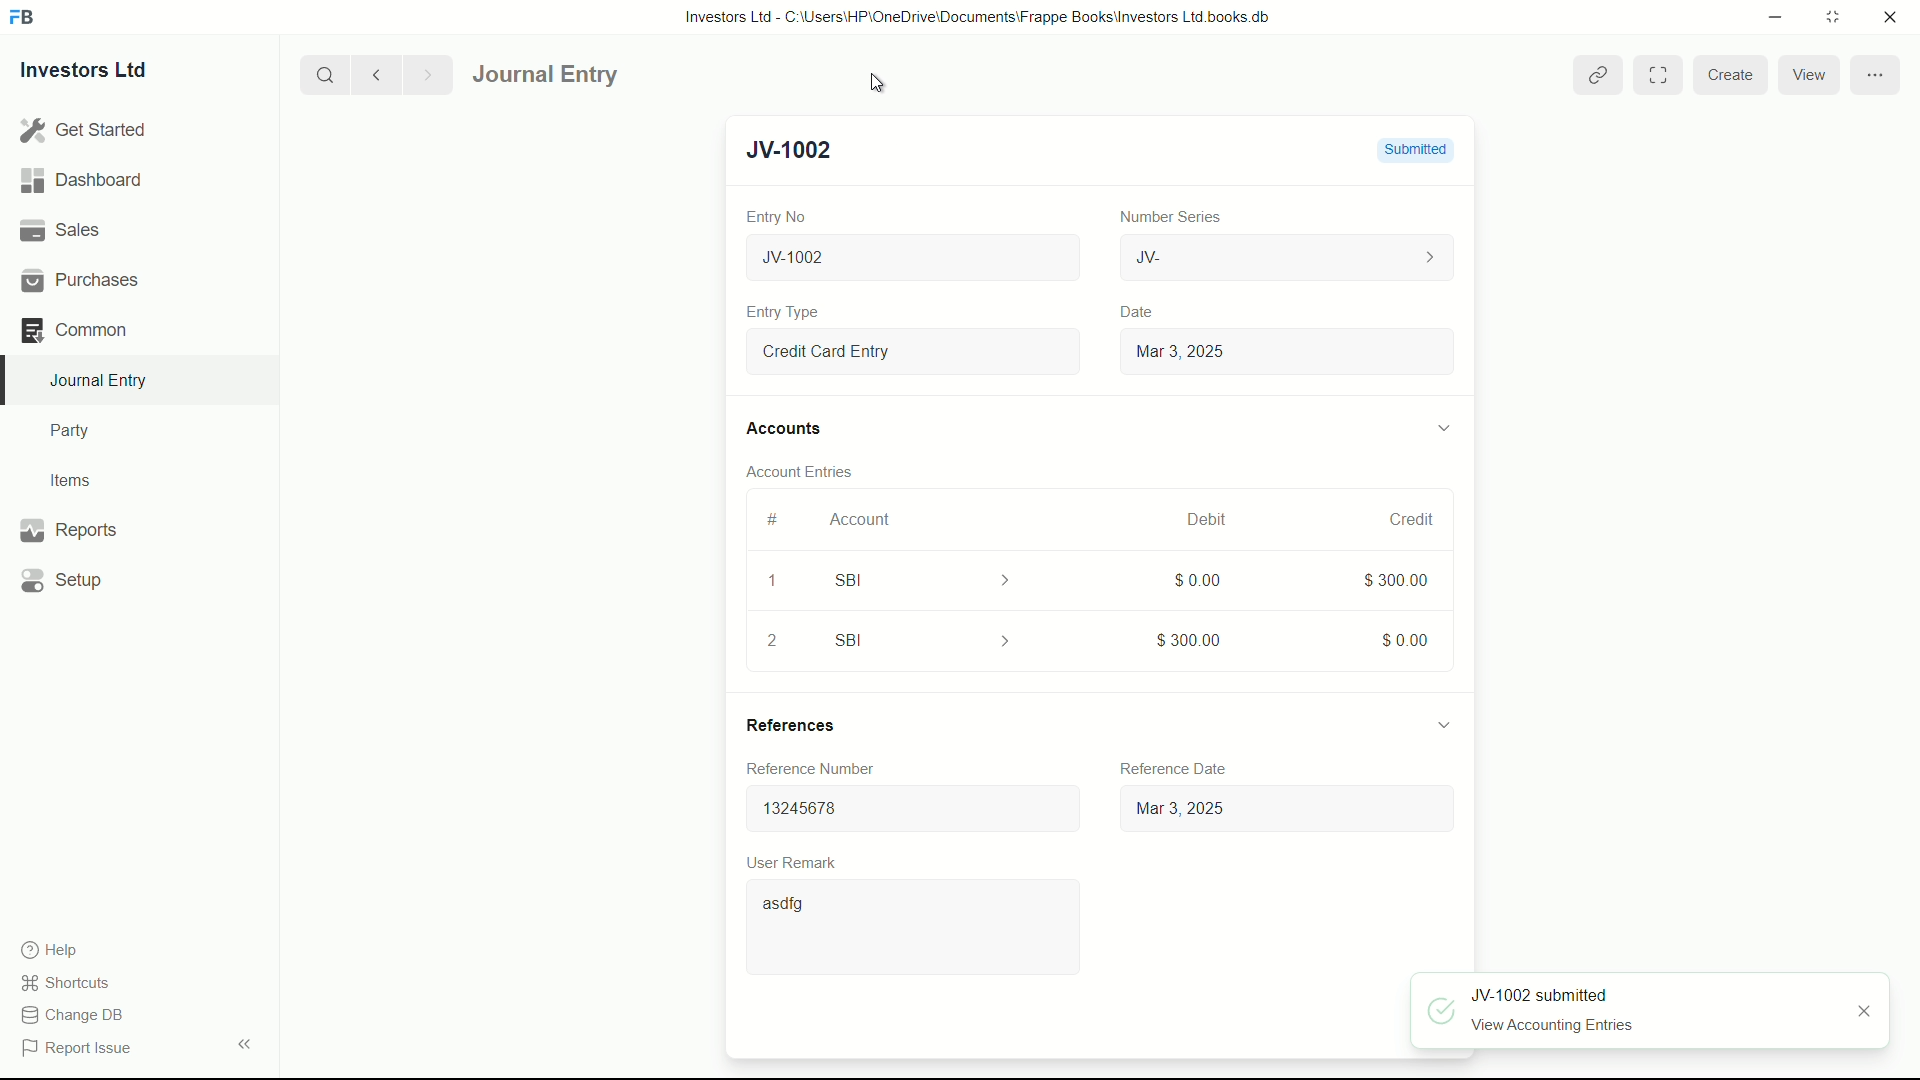 The width and height of the screenshot is (1920, 1080). I want to click on expand/collapse, so click(1442, 425).